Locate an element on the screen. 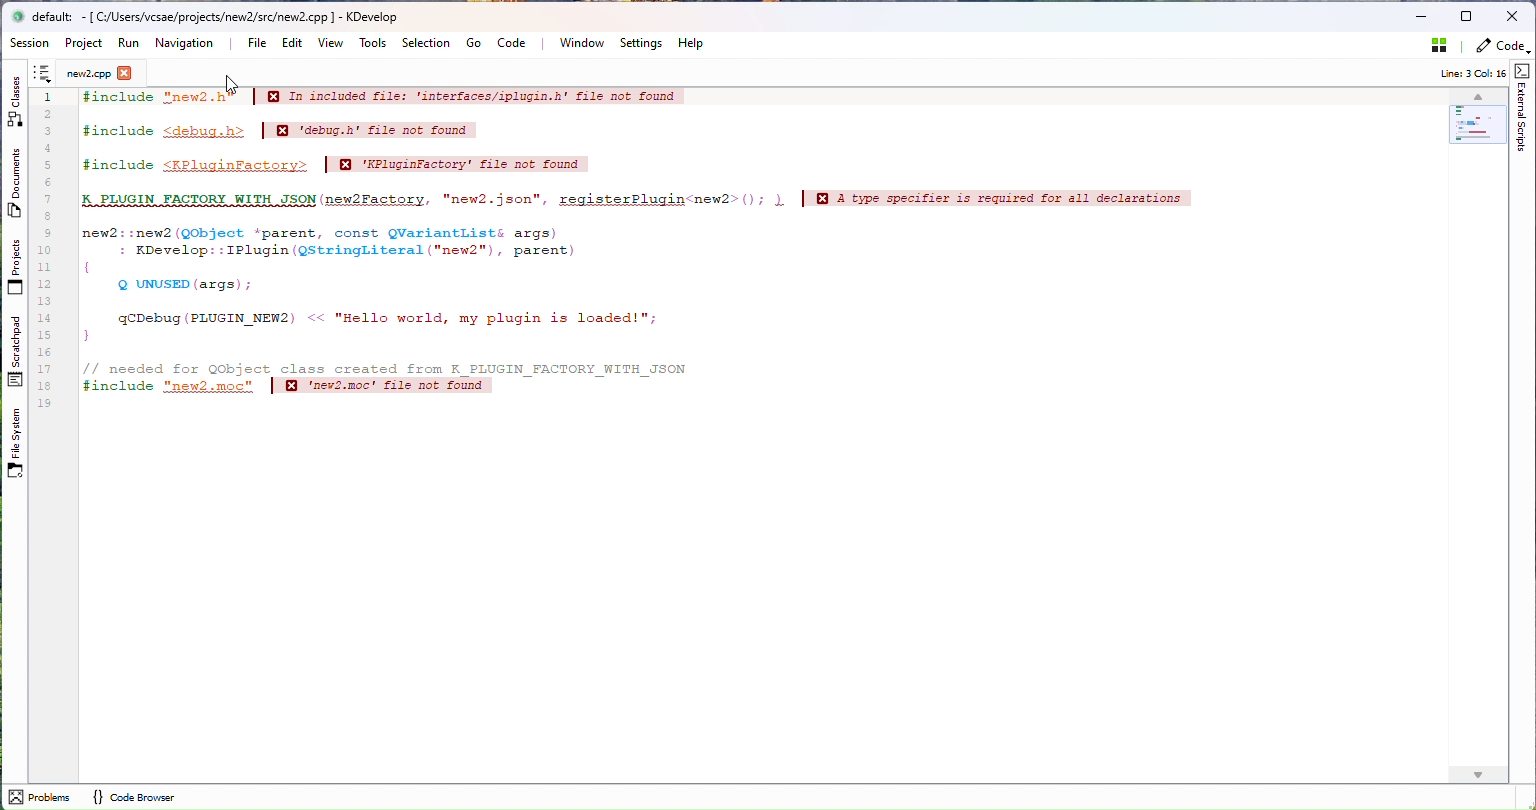 Image resolution: width=1536 pixels, height=810 pixels. Window is located at coordinates (582, 46).